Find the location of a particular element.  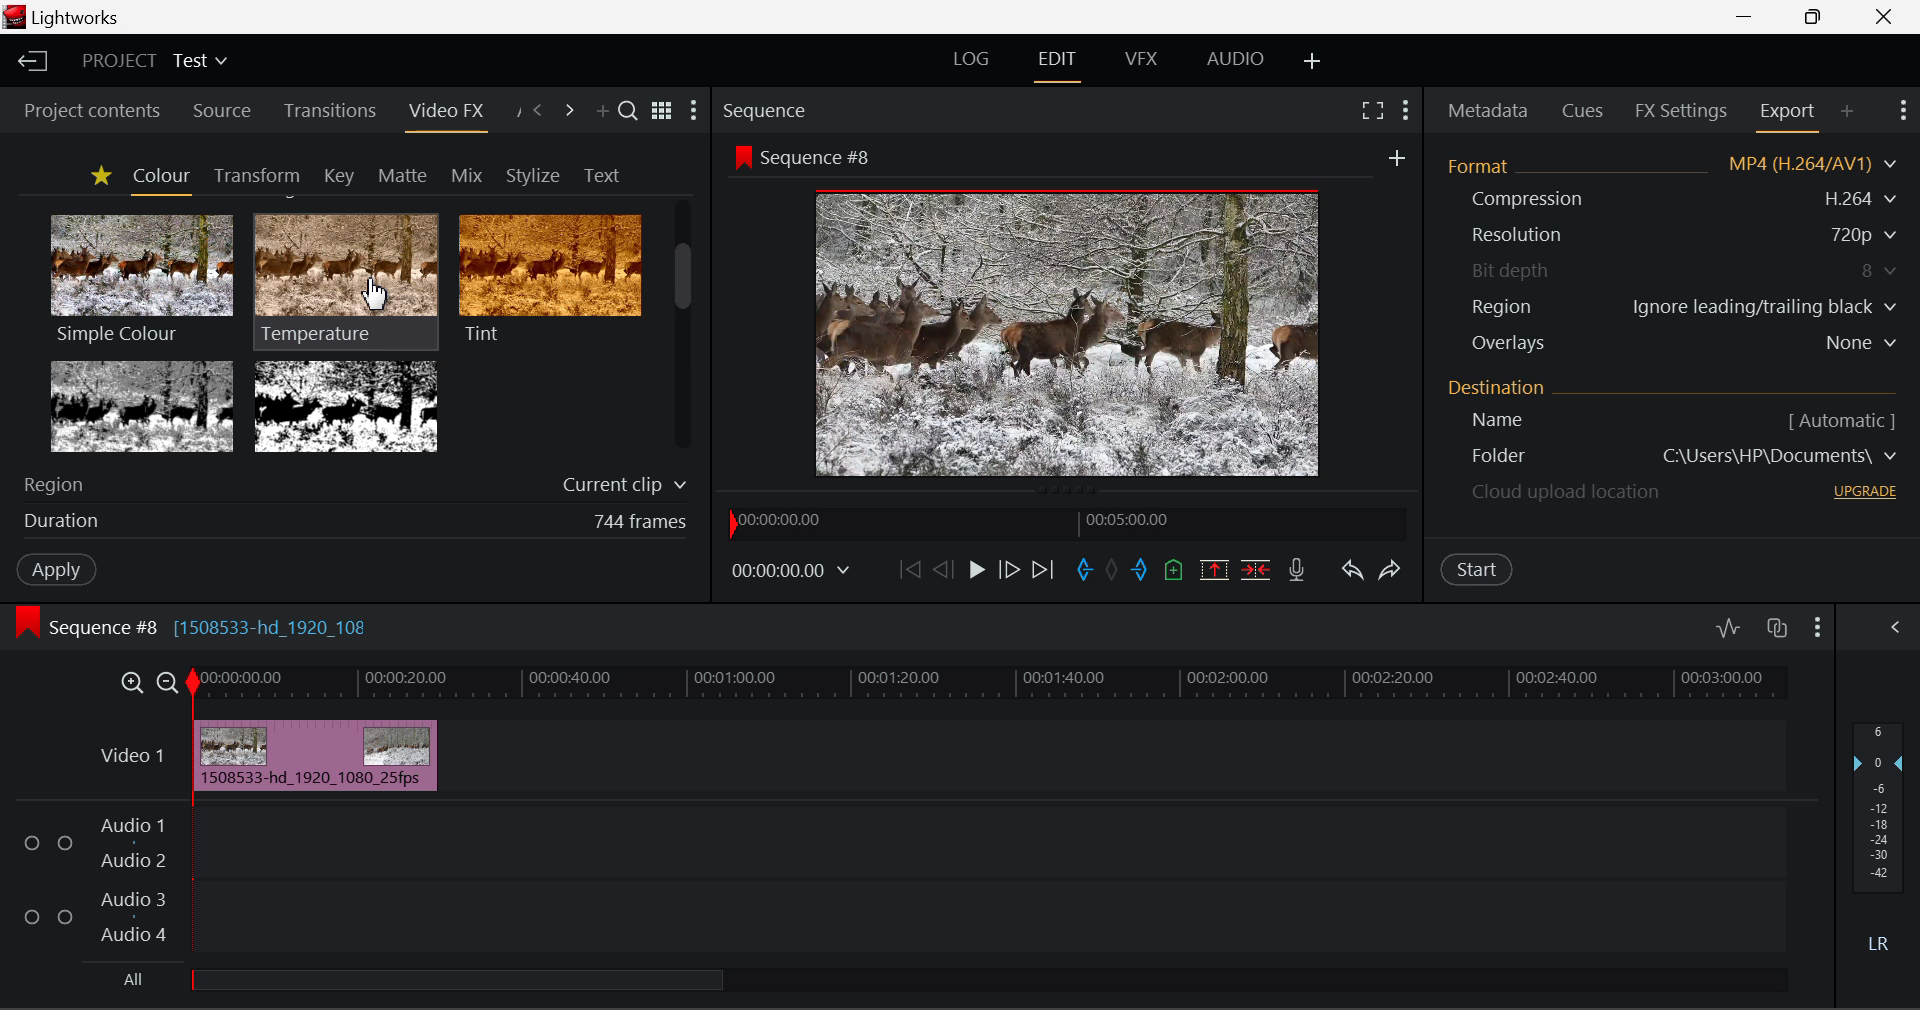

Video 1 is located at coordinates (131, 756).